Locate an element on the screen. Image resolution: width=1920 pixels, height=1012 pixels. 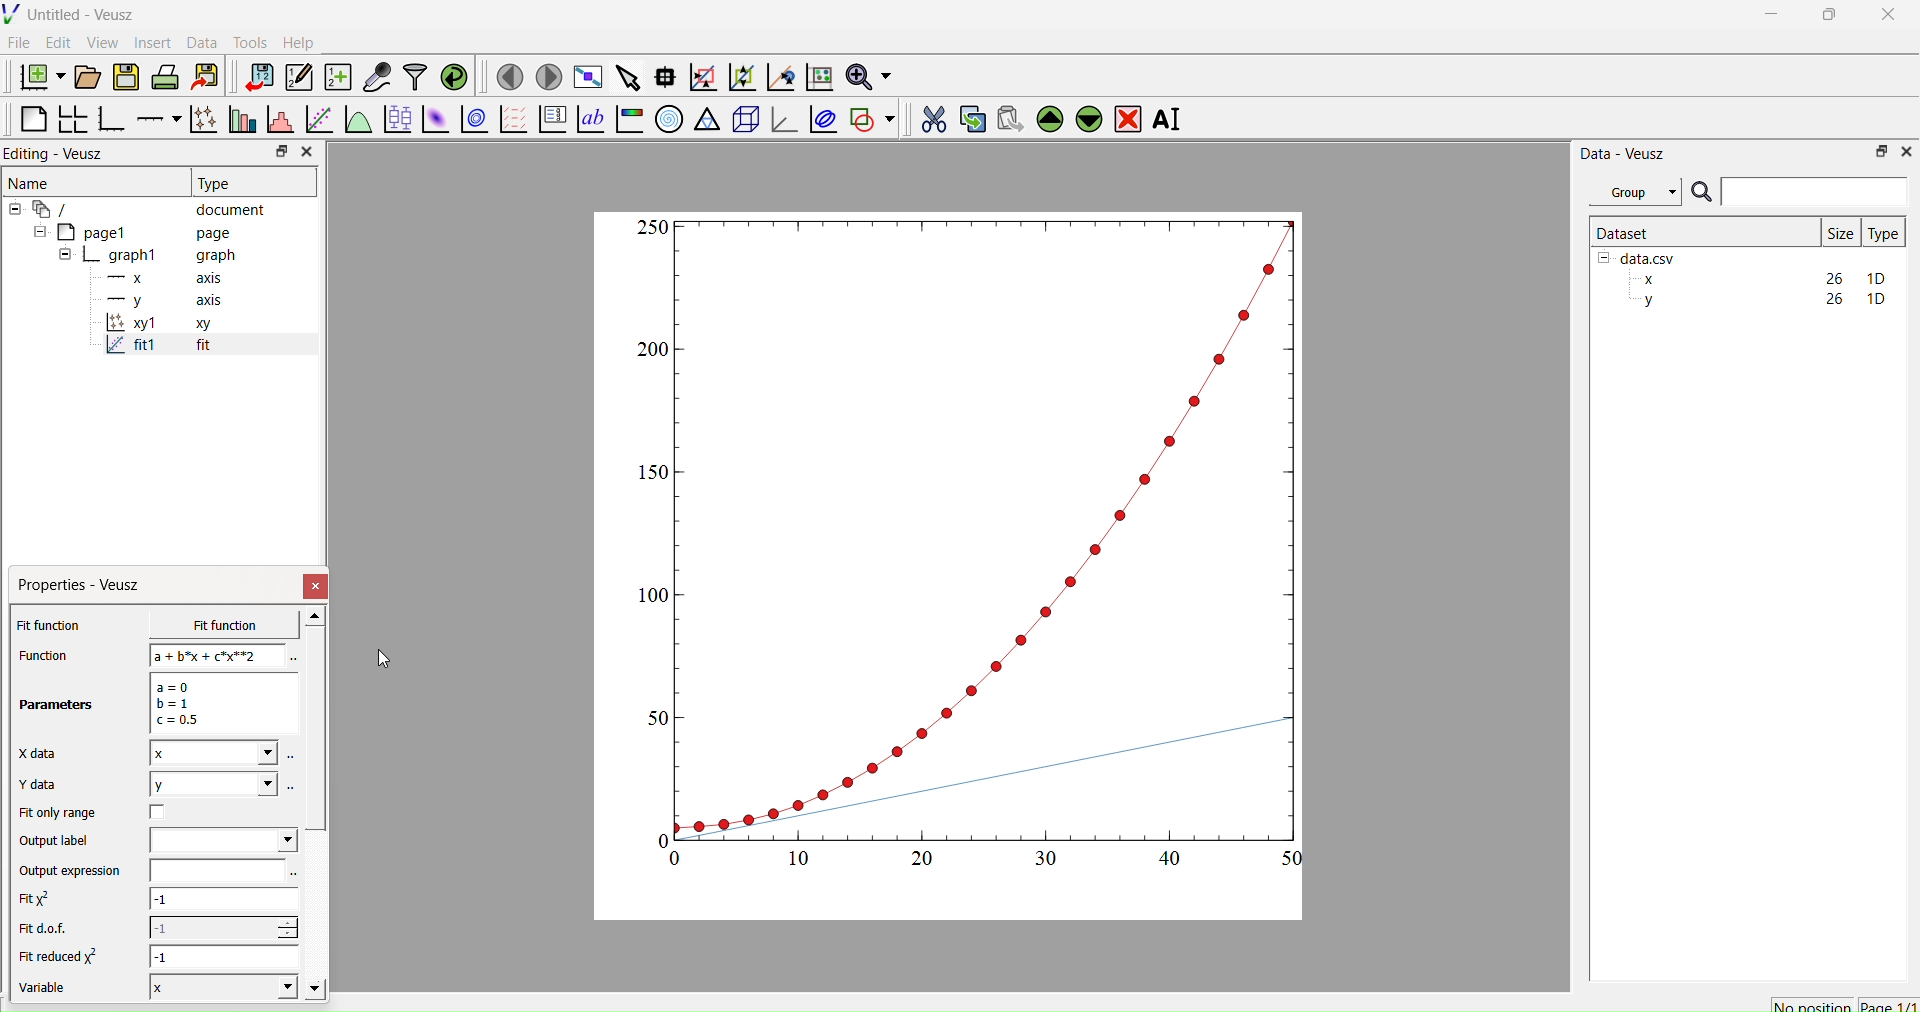
Cursor is located at coordinates (381, 660).